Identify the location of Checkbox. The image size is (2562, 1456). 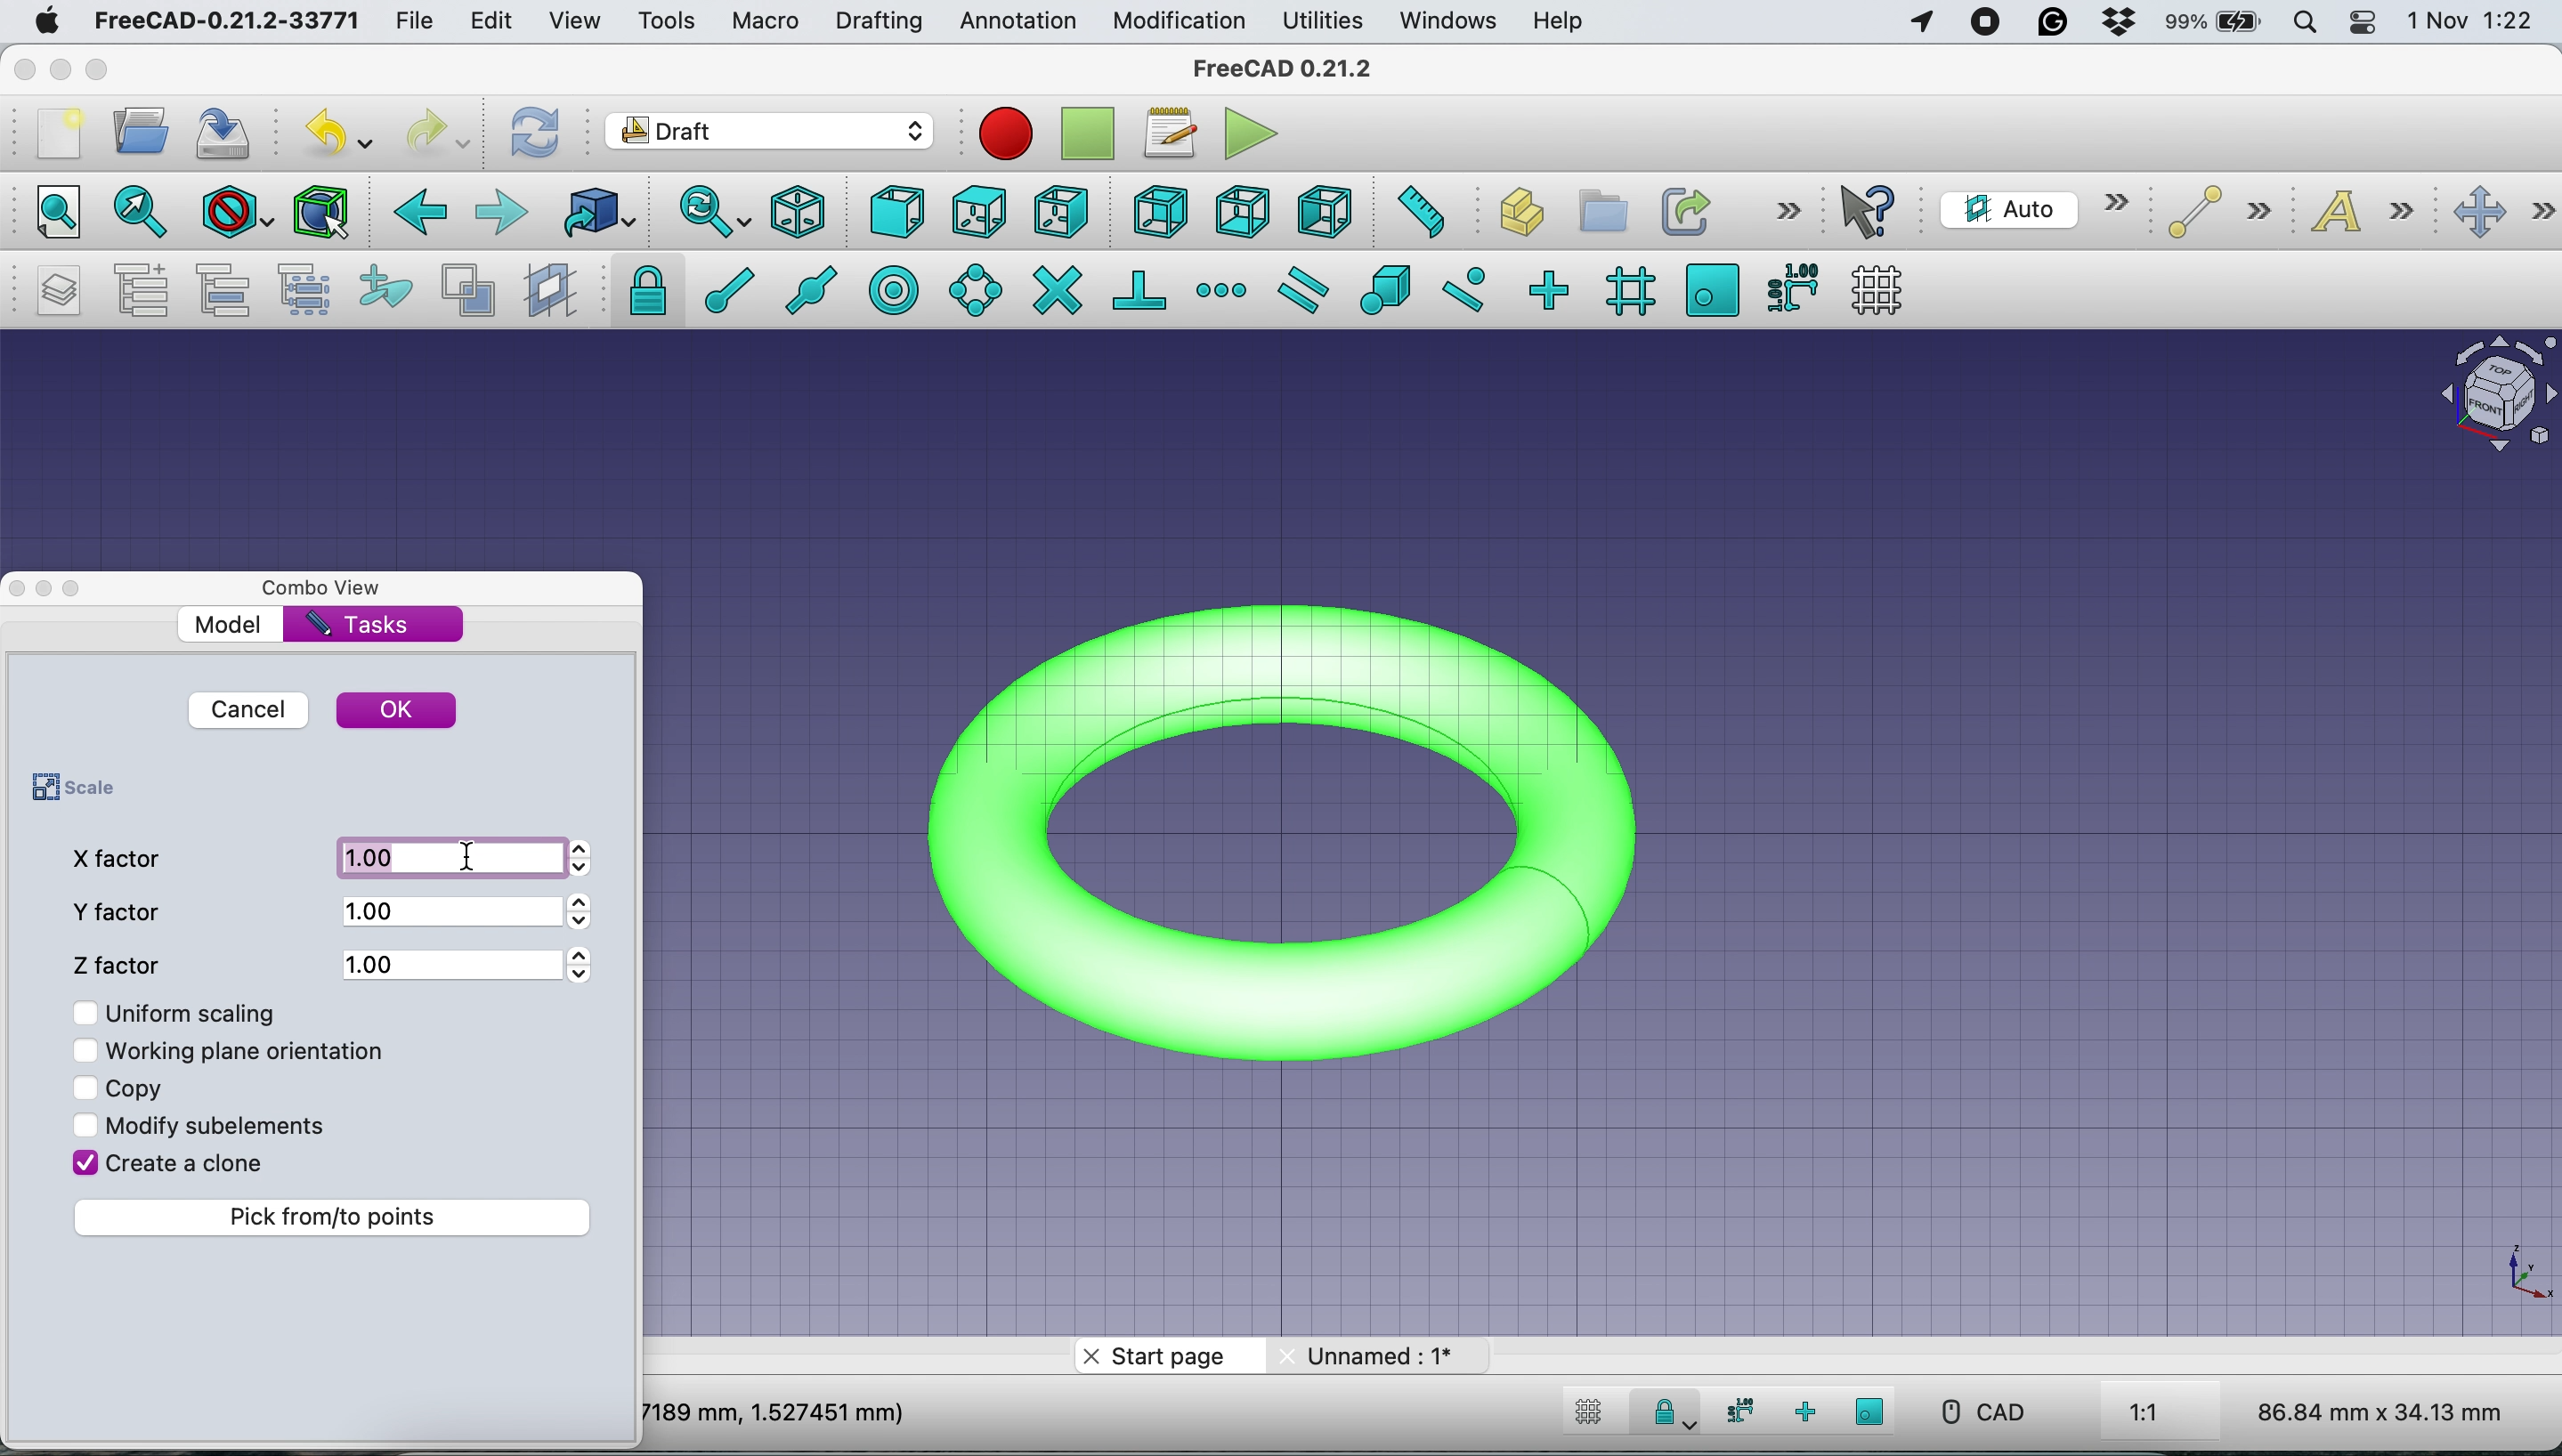
(86, 1051).